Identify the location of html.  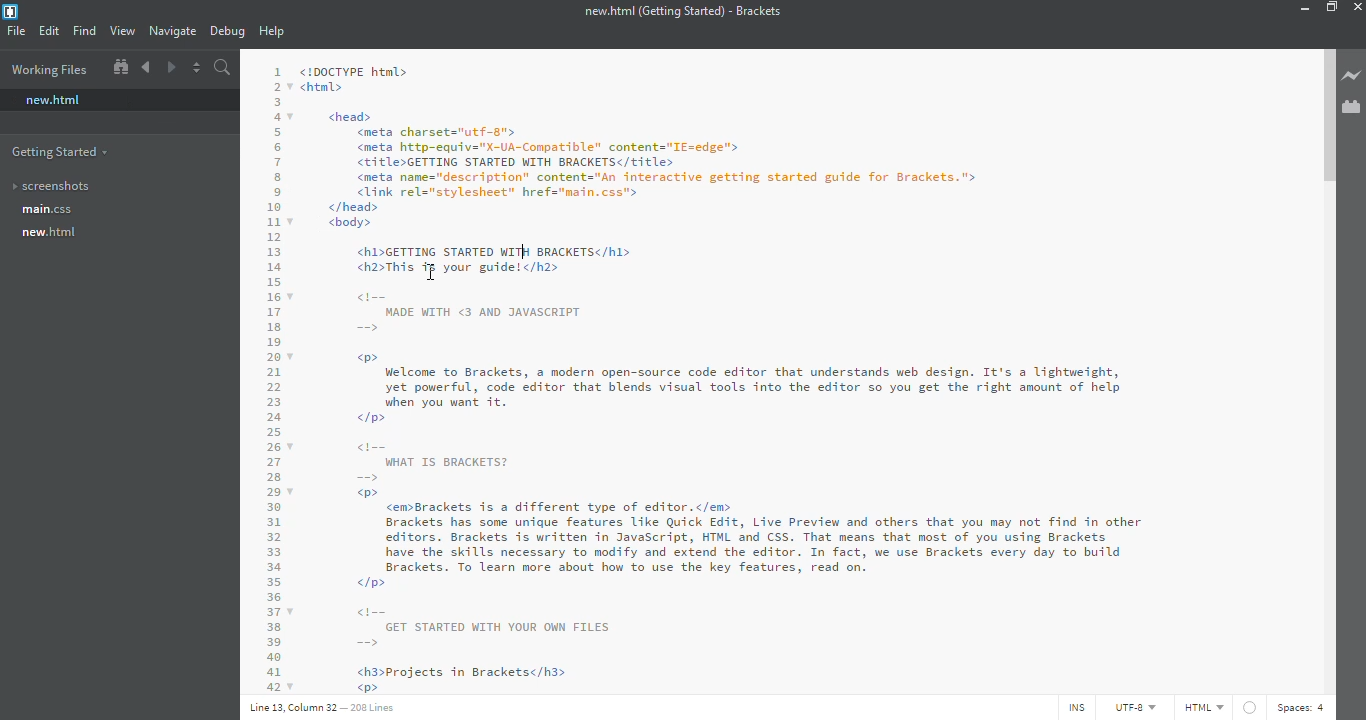
(1203, 707).